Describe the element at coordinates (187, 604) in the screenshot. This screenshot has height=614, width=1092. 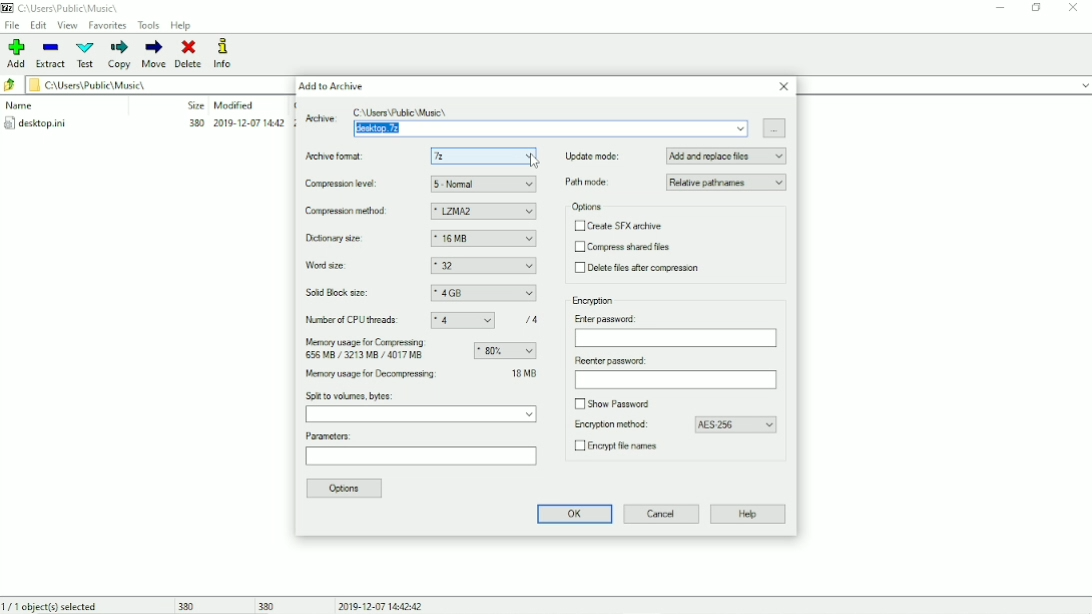
I see `380` at that location.